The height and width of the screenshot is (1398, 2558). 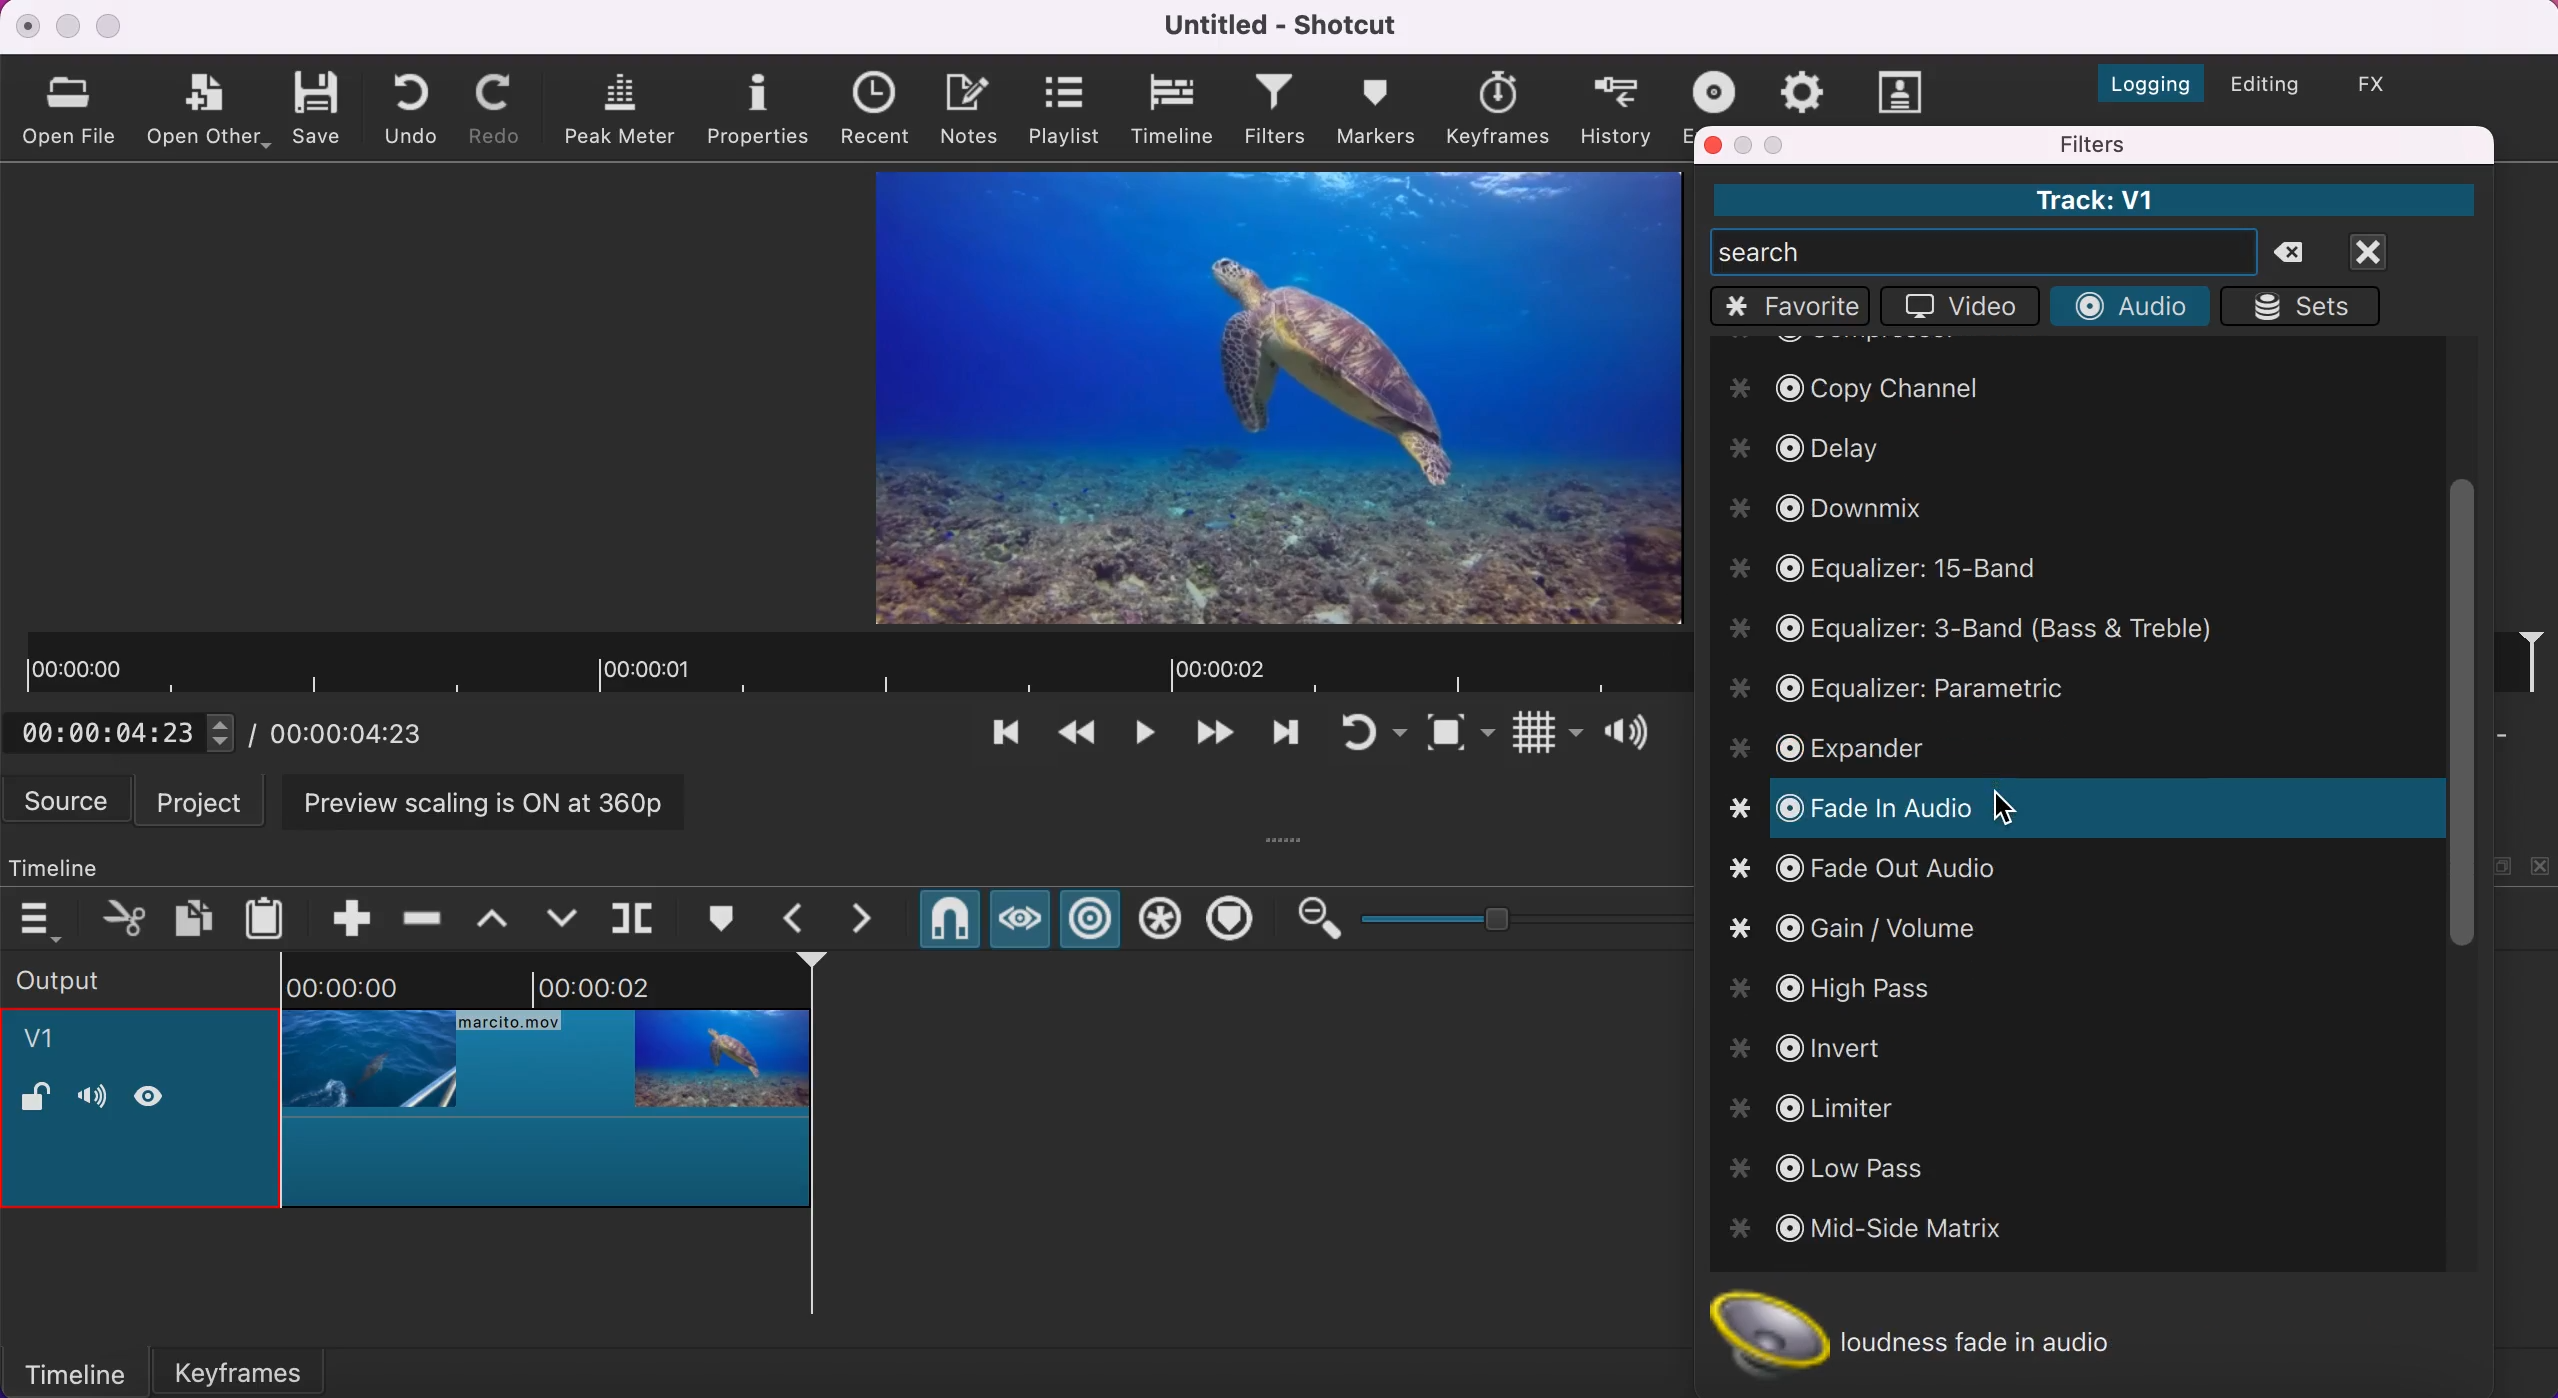 What do you see at coordinates (2006, 805) in the screenshot?
I see `cursor` at bounding box center [2006, 805].